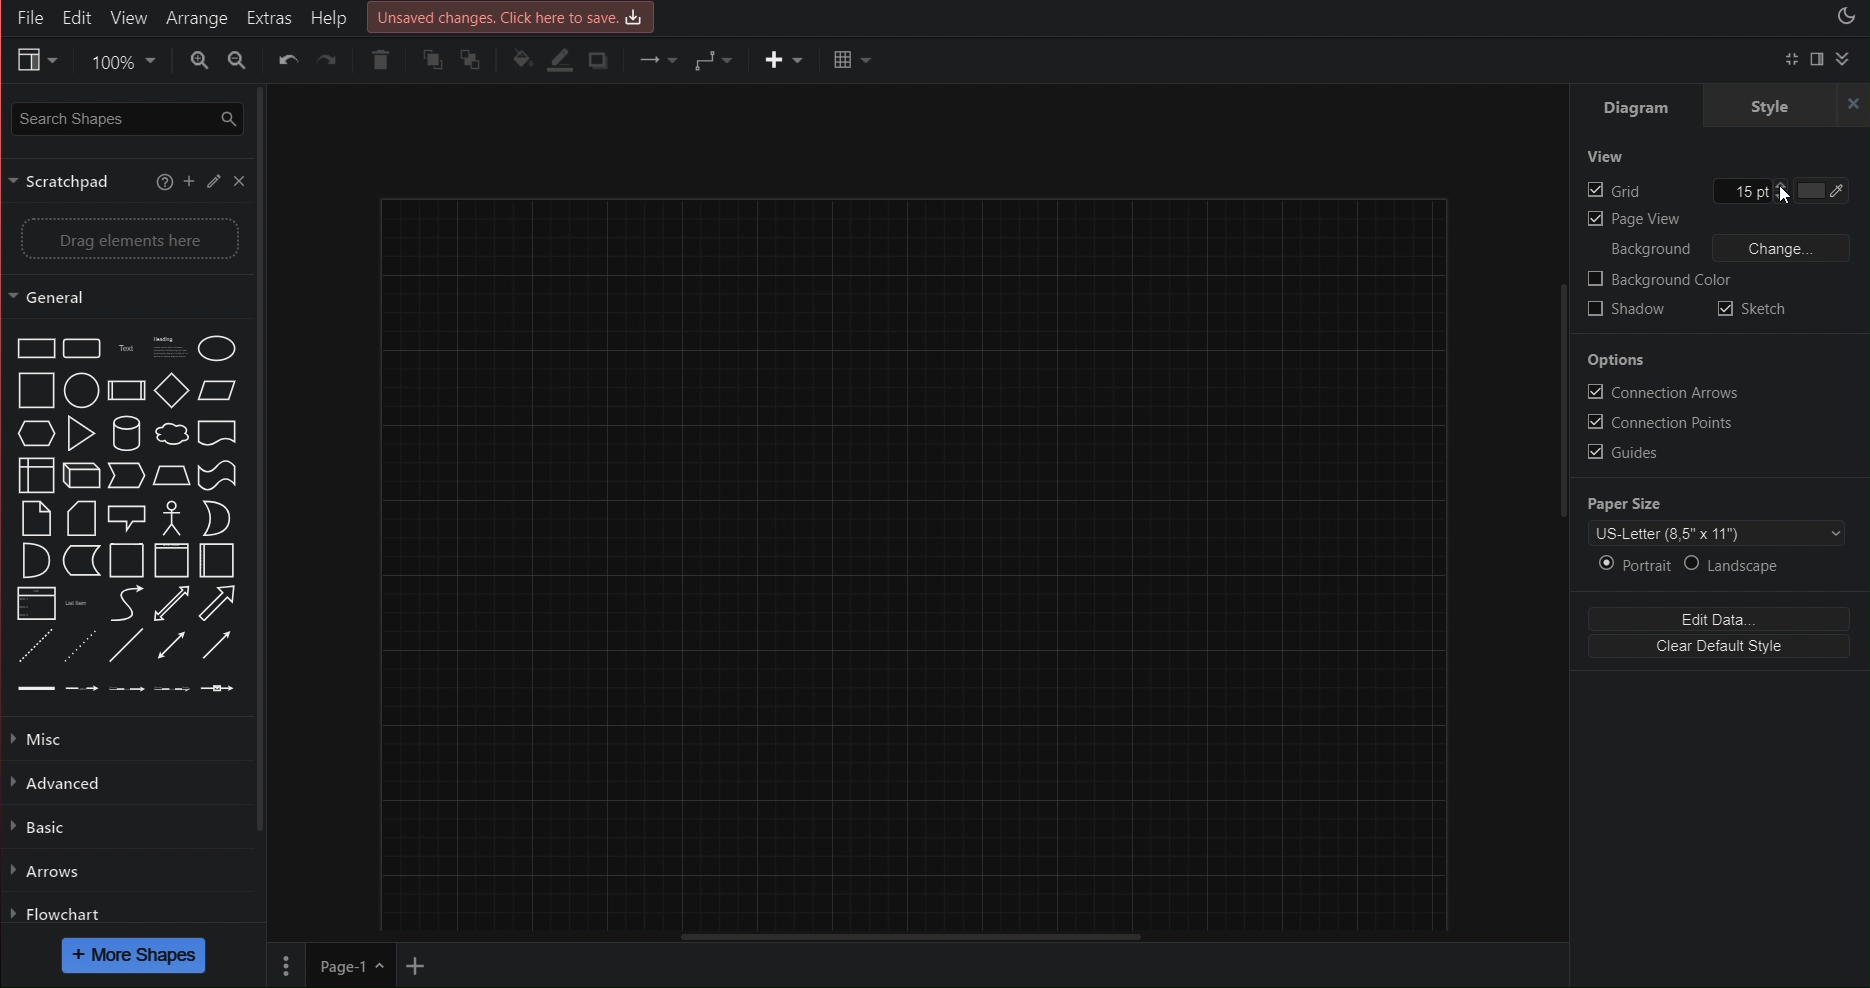 This screenshot has width=1870, height=988. What do you see at coordinates (80, 17) in the screenshot?
I see `Edit` at bounding box center [80, 17].